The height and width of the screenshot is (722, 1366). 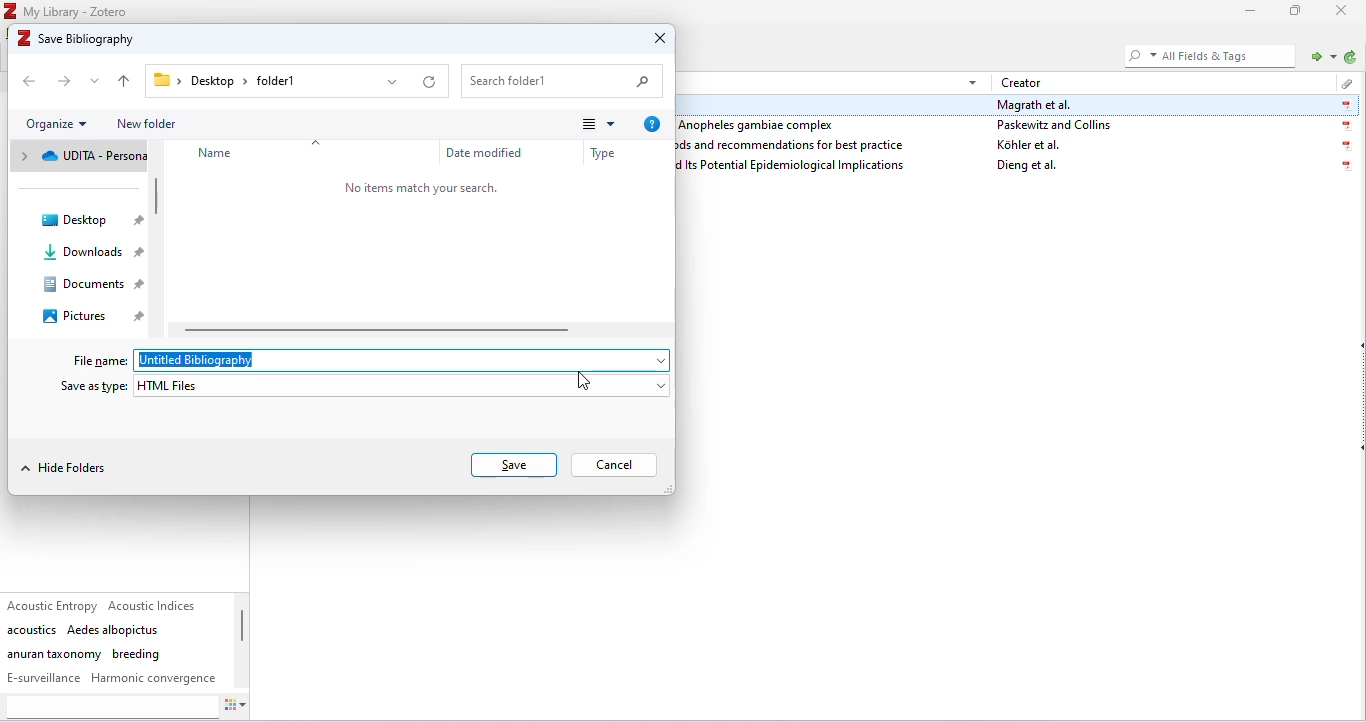 What do you see at coordinates (1036, 104) in the screenshot?
I see `magrath et al.` at bounding box center [1036, 104].